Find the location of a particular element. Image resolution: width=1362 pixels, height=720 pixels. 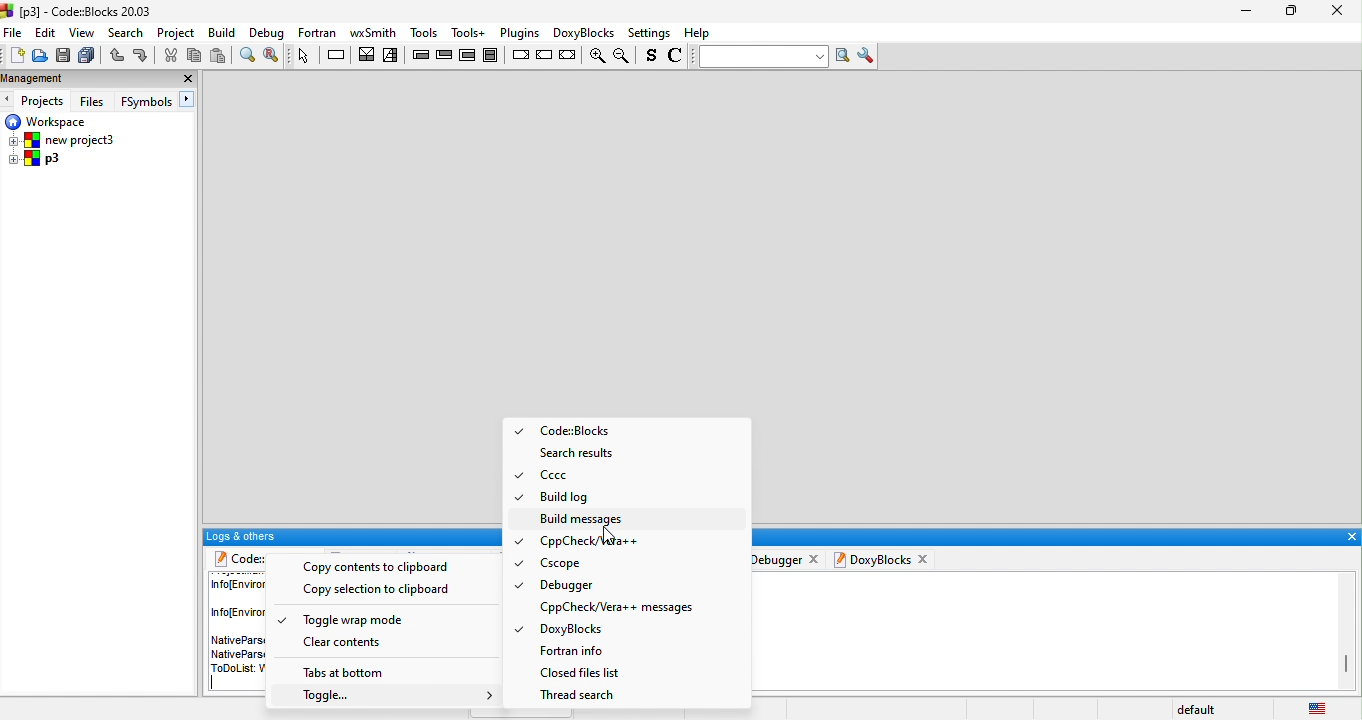

code blocks is located at coordinates (234, 558).